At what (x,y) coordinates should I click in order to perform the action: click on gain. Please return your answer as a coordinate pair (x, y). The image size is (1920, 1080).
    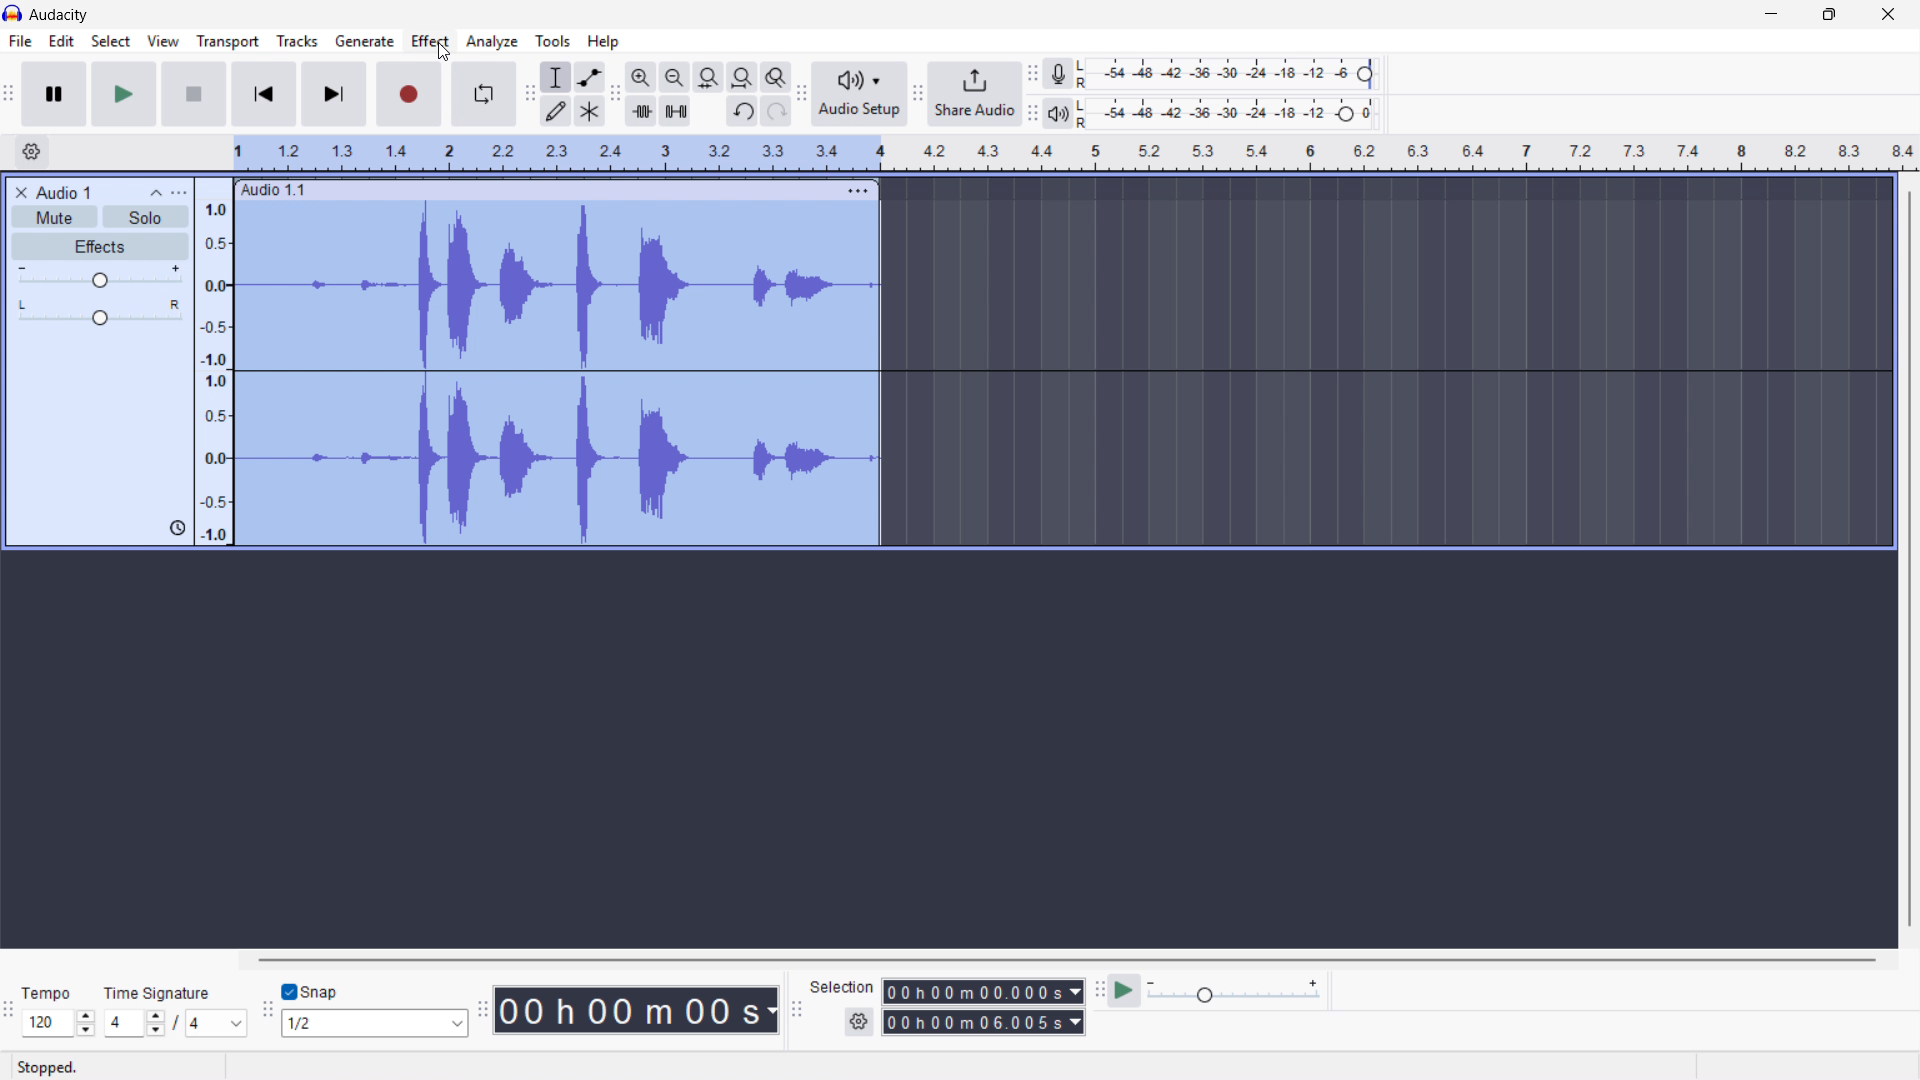
    Looking at the image, I should click on (101, 280).